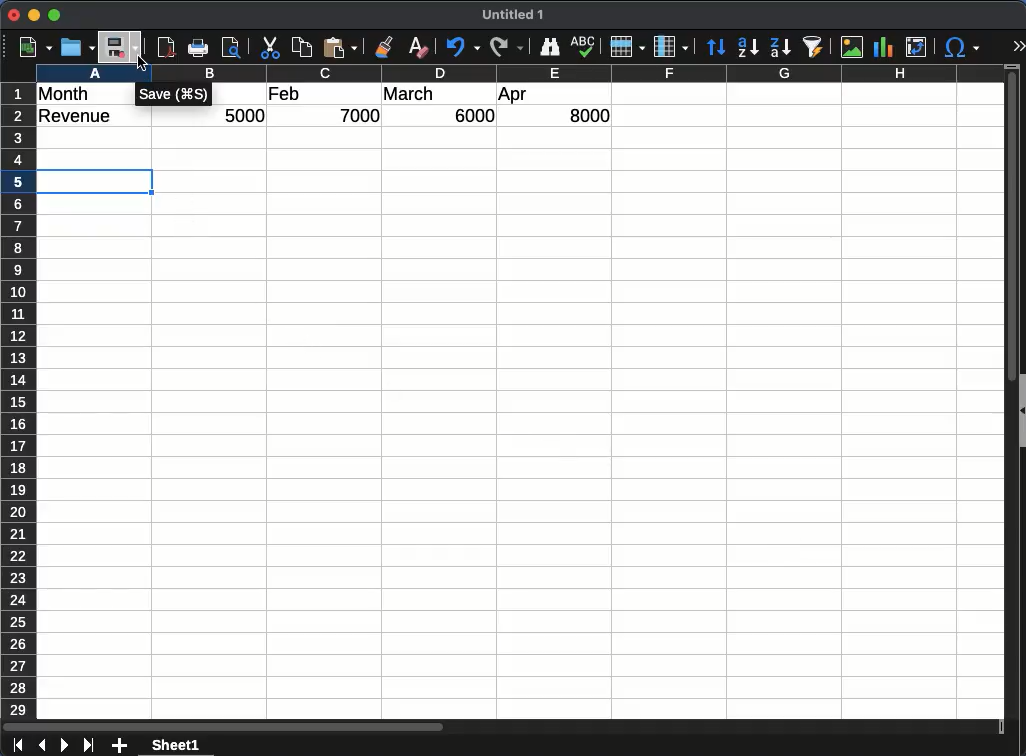 This screenshot has height=756, width=1026. What do you see at coordinates (582, 116) in the screenshot?
I see `8000` at bounding box center [582, 116].